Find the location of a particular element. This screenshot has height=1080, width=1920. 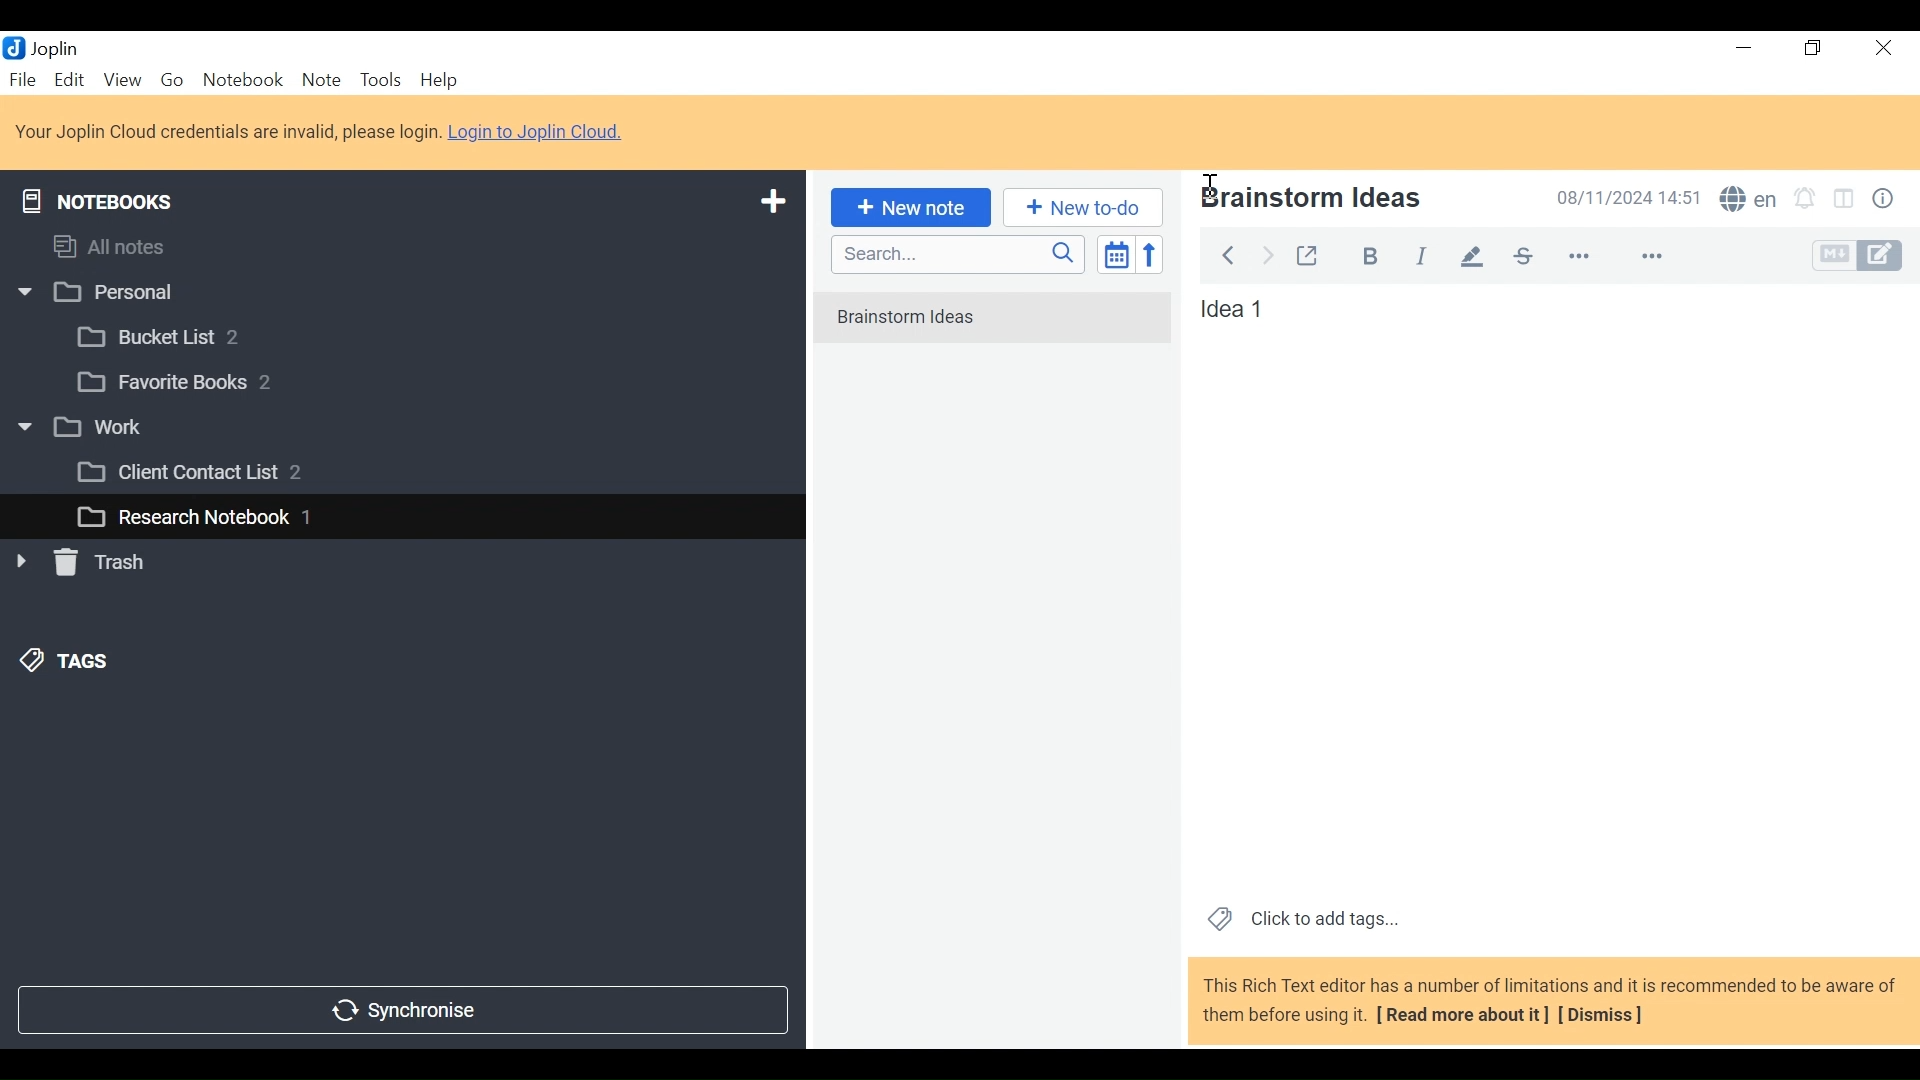

Back is located at coordinates (1227, 252).